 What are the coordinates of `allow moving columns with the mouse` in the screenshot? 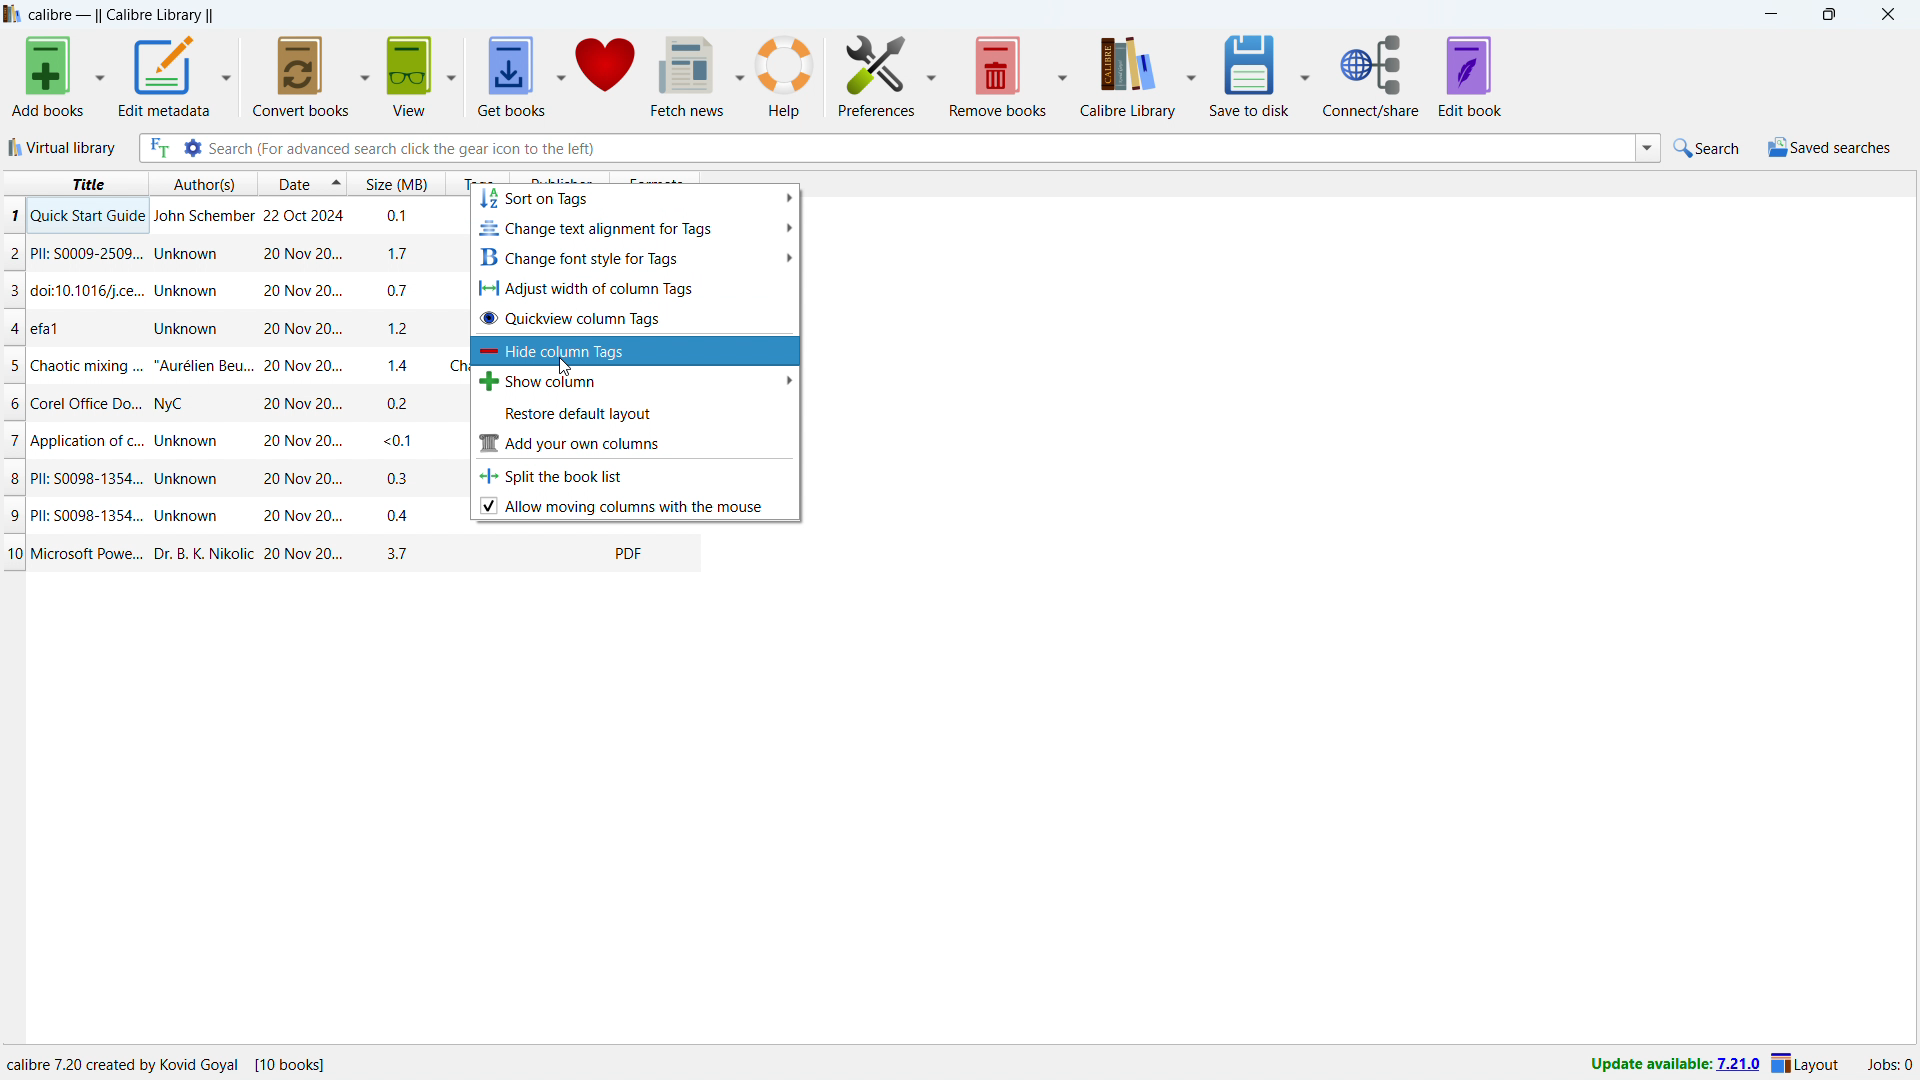 It's located at (636, 505).